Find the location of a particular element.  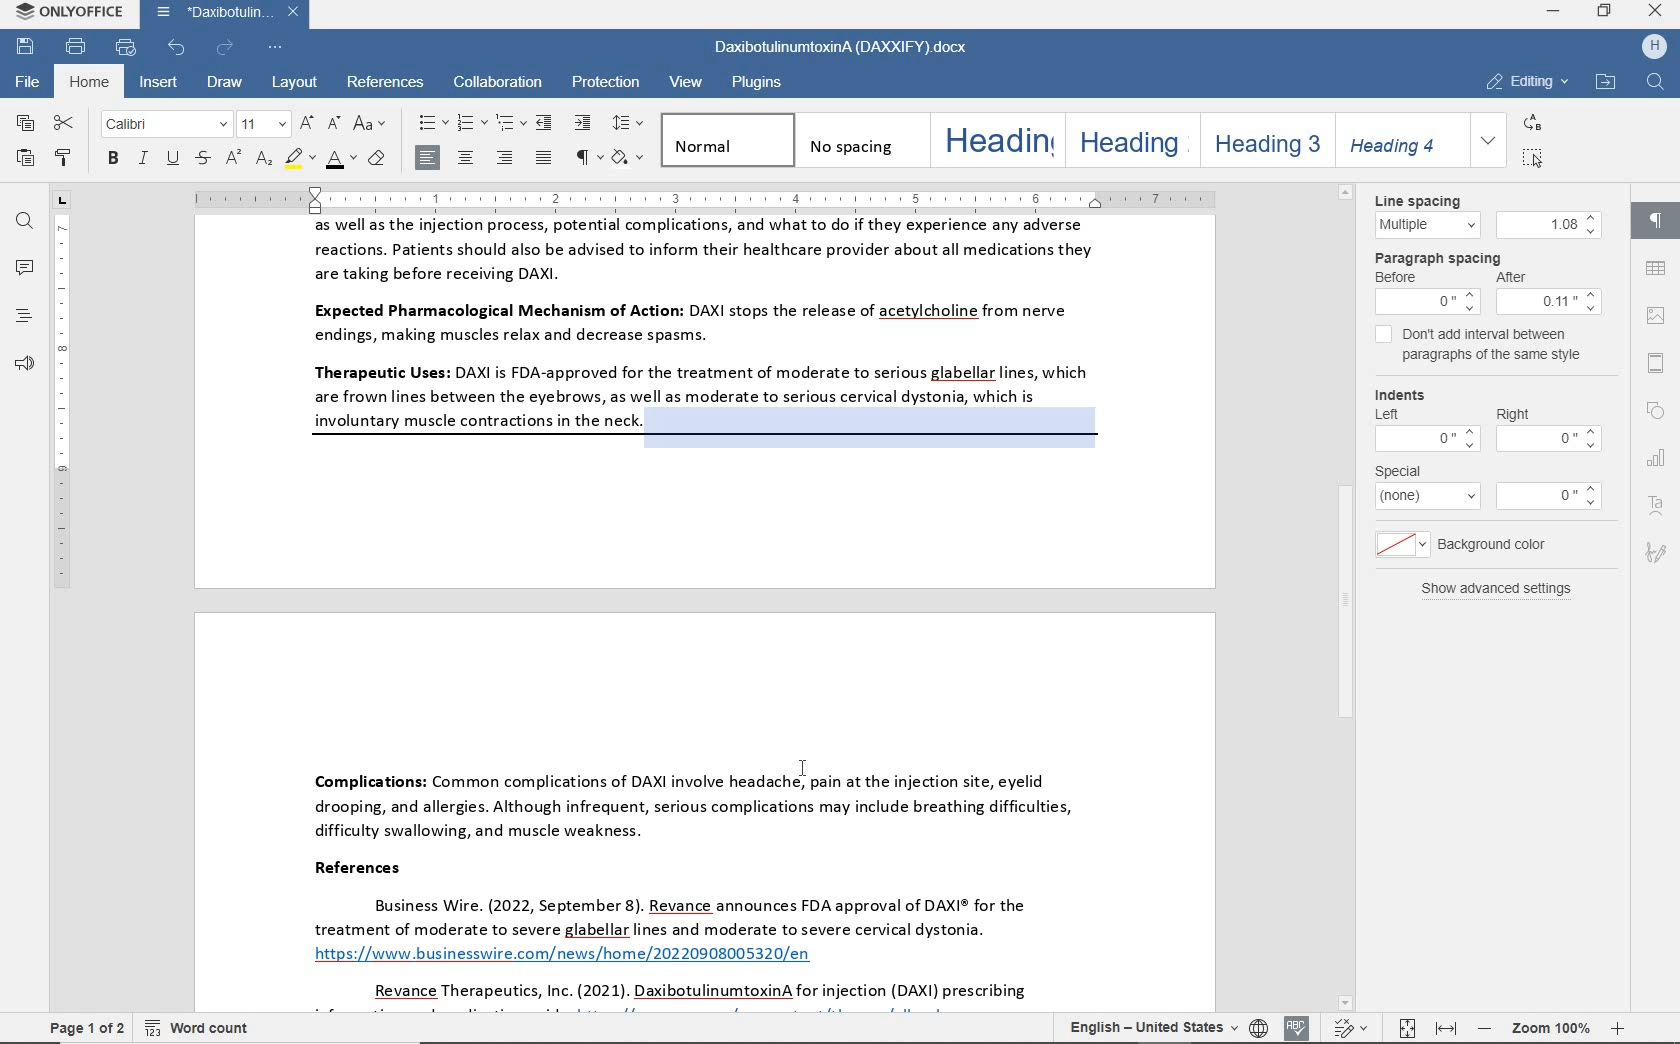

paragraph settings is located at coordinates (1654, 217).